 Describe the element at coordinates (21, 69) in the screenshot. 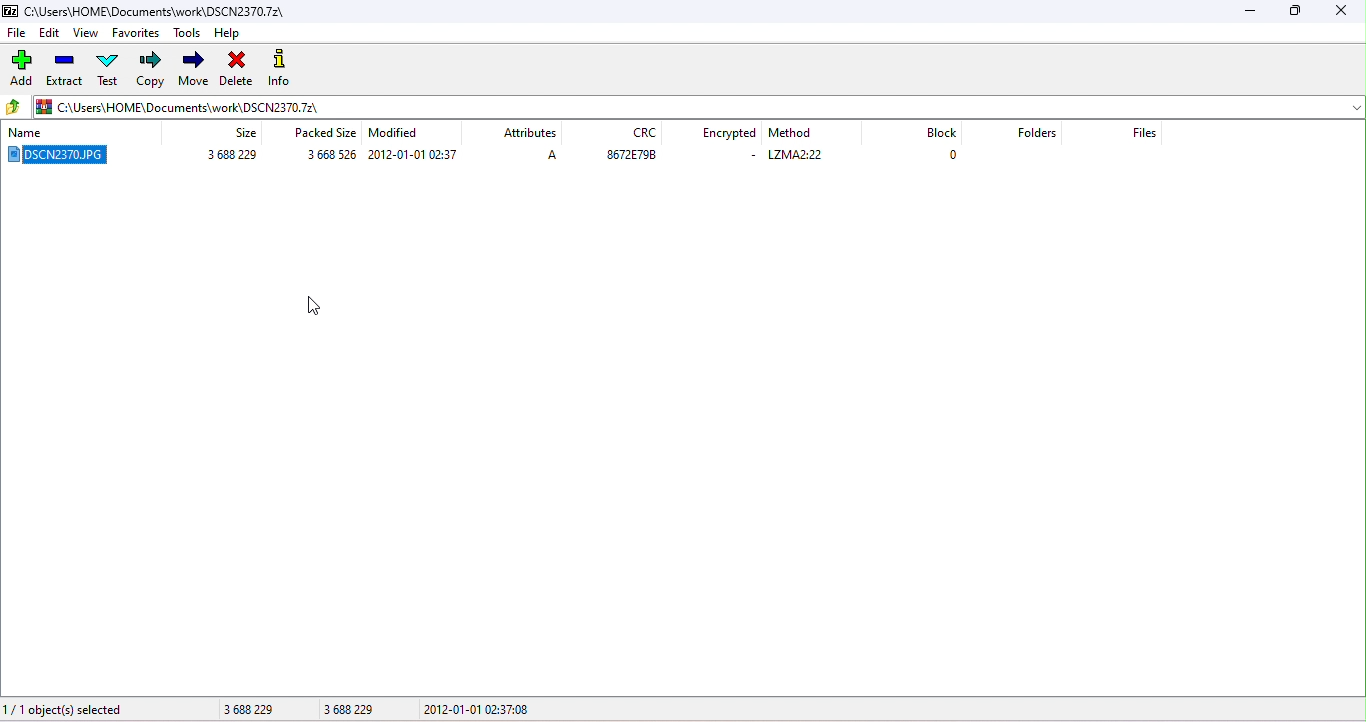

I see `add` at that location.